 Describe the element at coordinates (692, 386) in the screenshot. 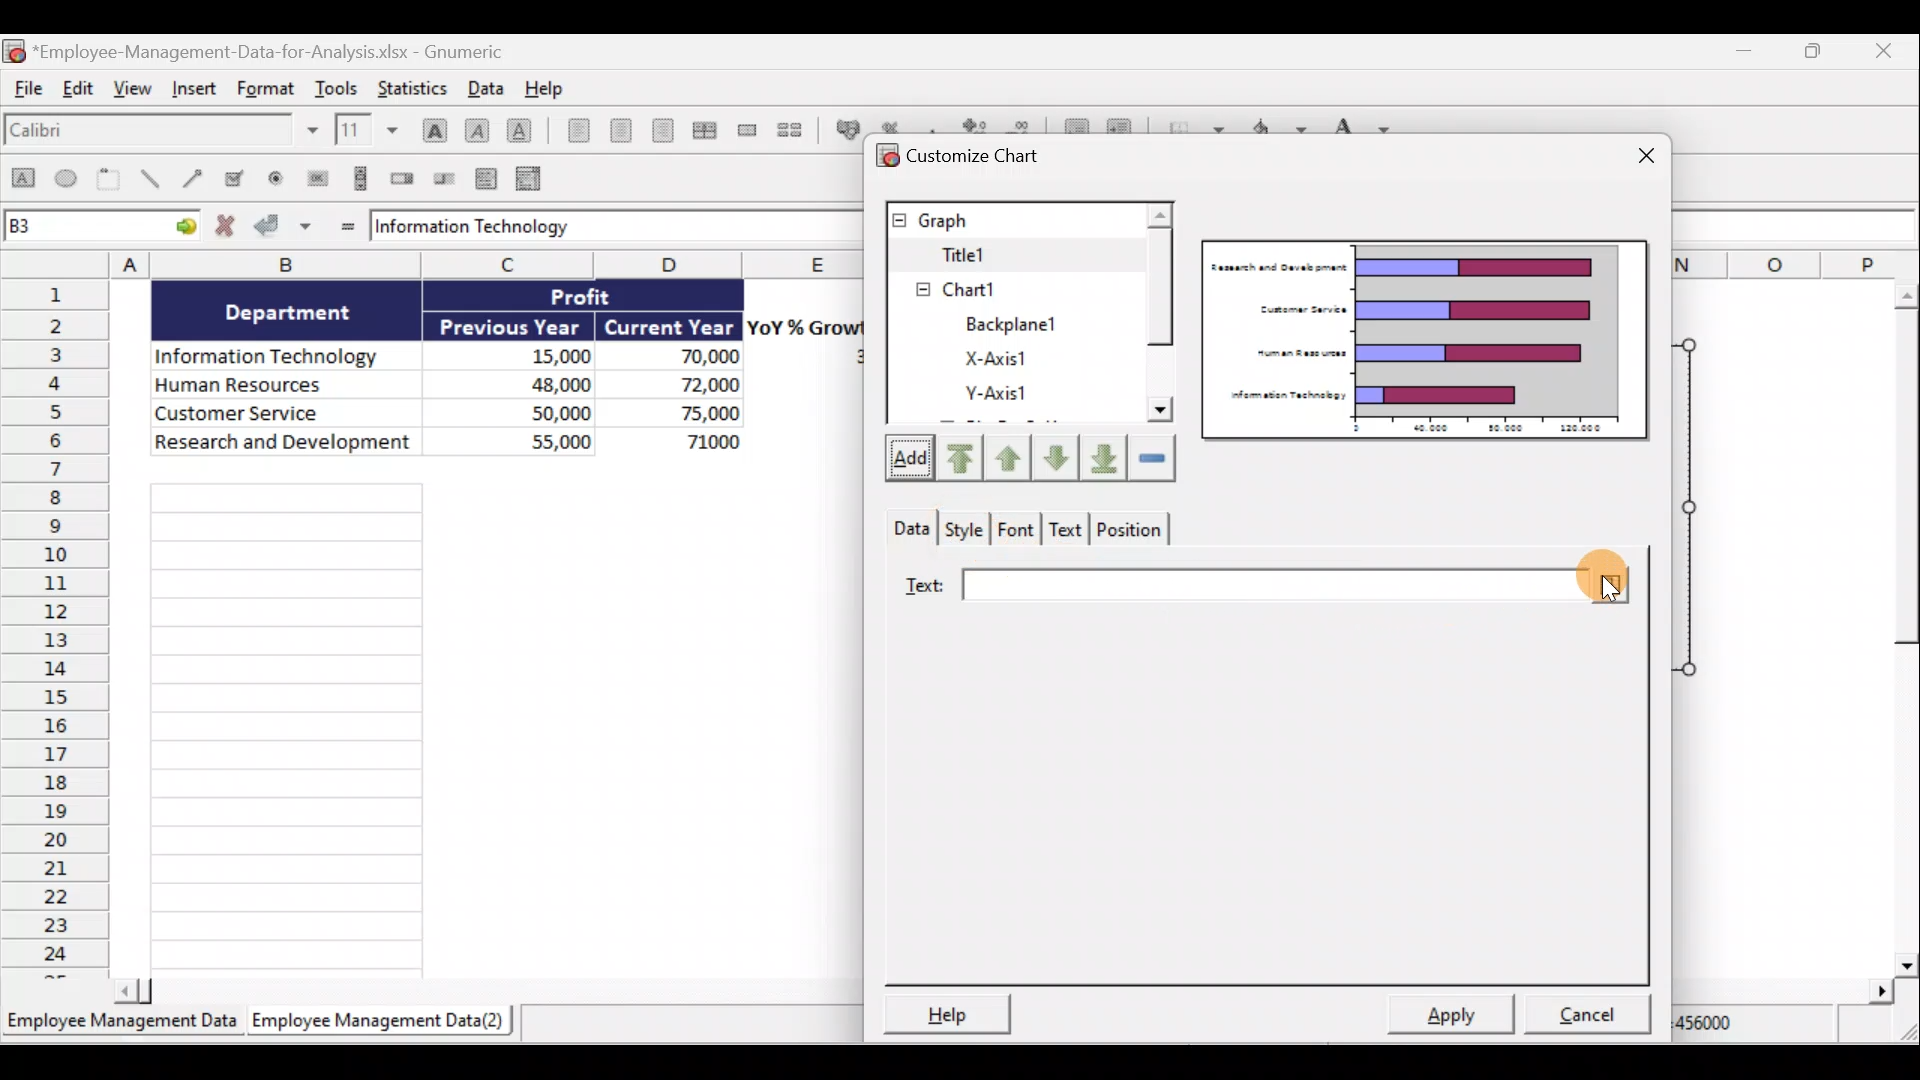

I see `72,000` at that location.